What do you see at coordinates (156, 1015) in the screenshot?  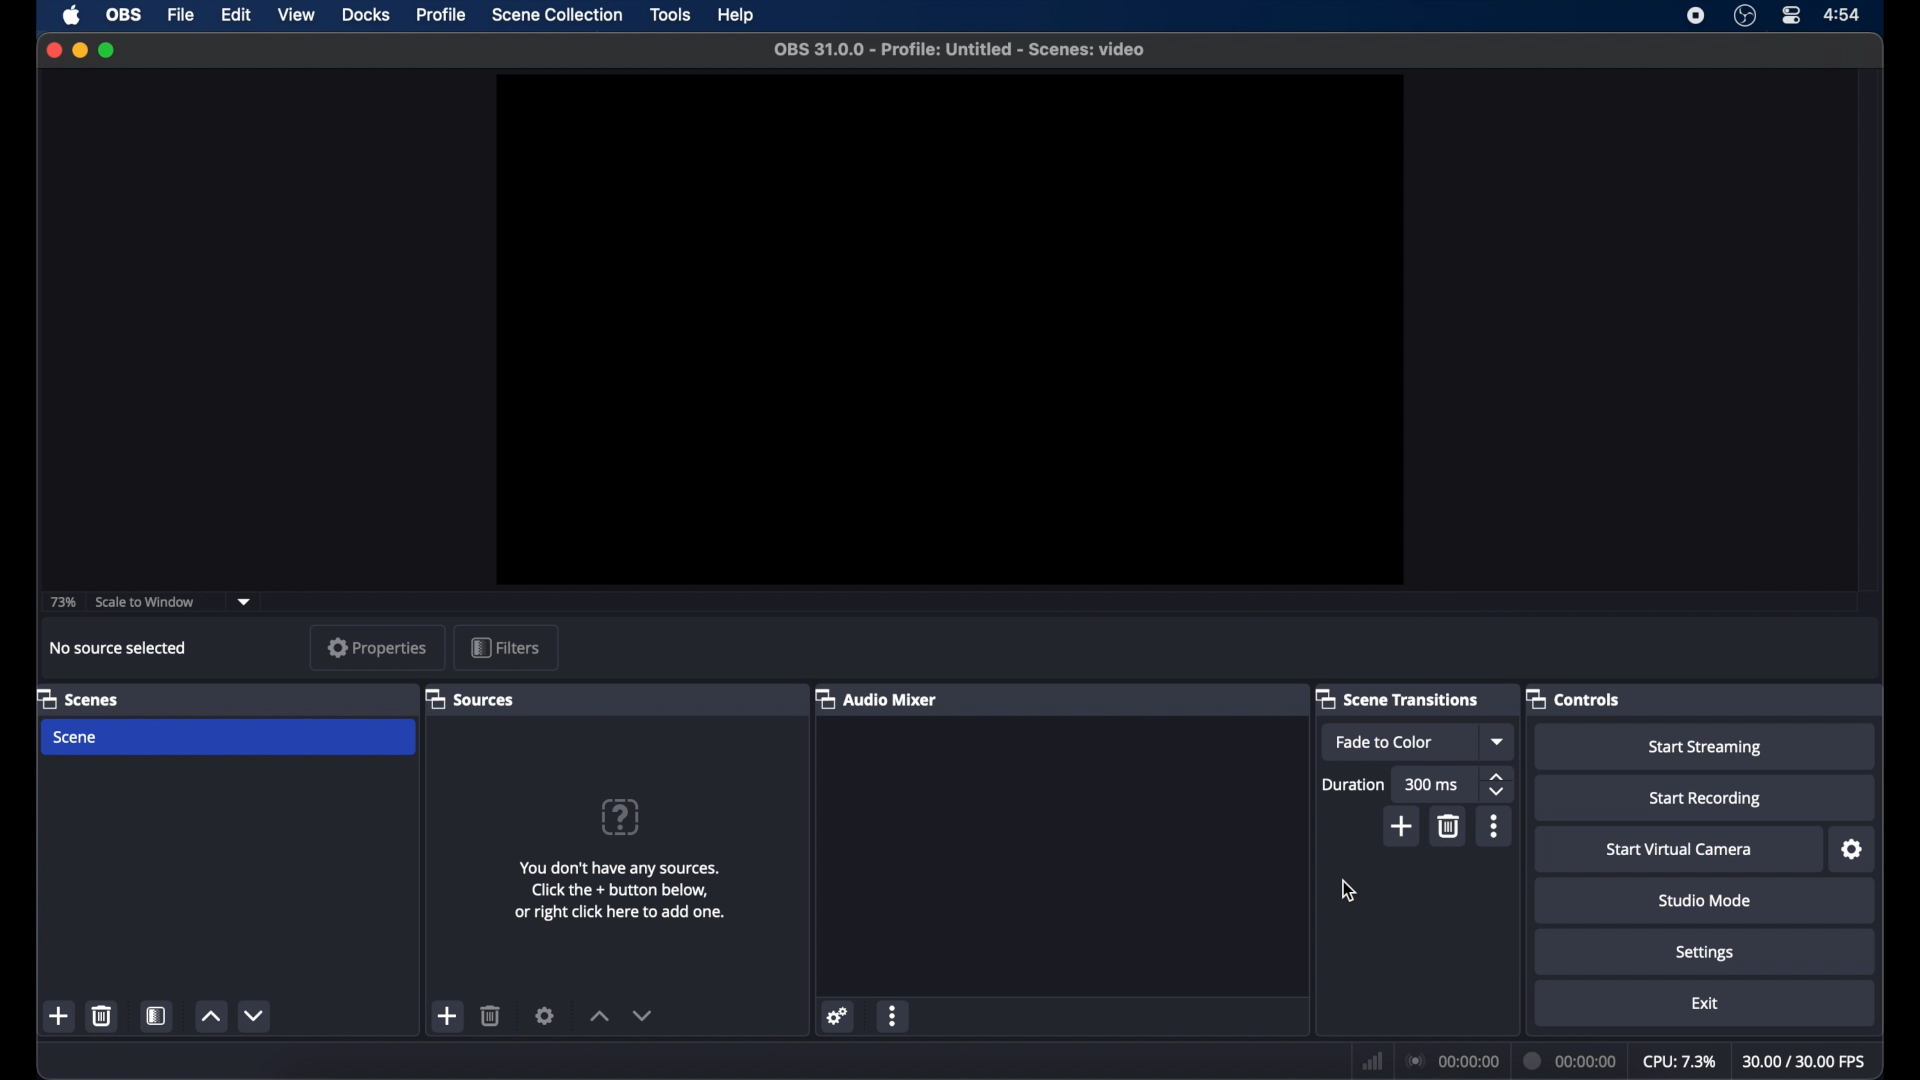 I see `scene filters` at bounding box center [156, 1015].